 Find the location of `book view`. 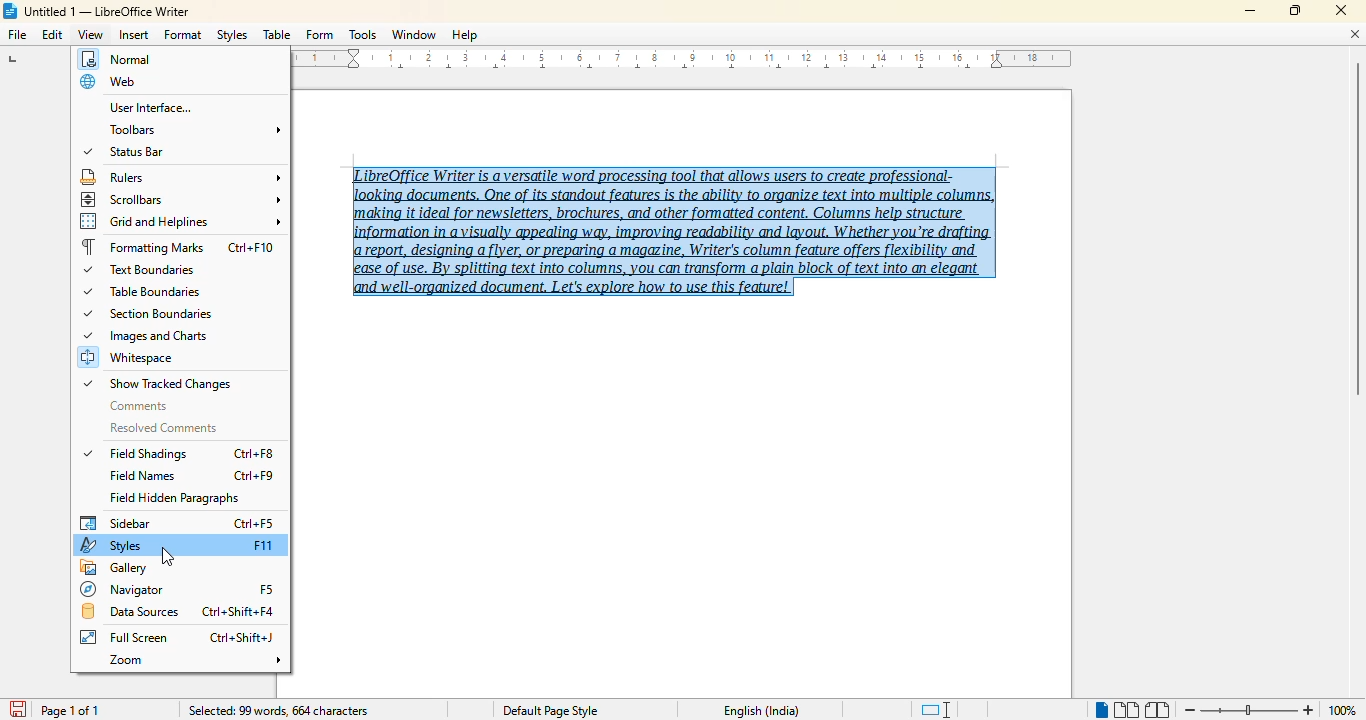

book view is located at coordinates (1157, 710).